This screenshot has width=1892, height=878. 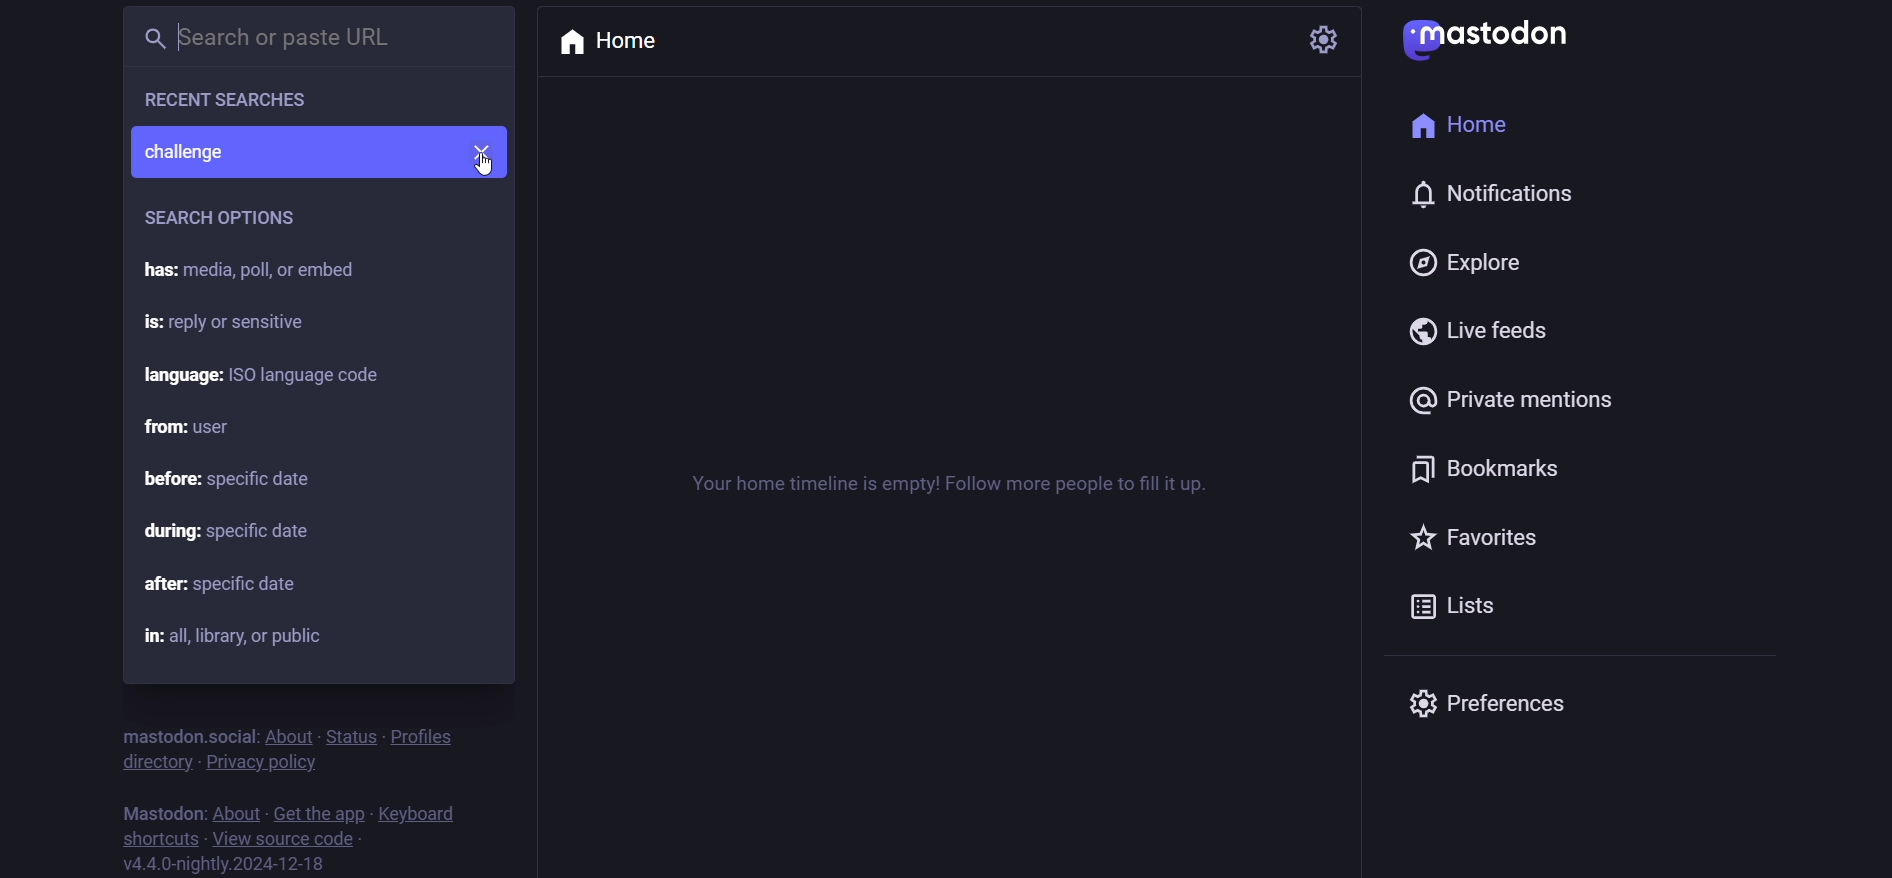 I want to click on challenge, so click(x=292, y=152).